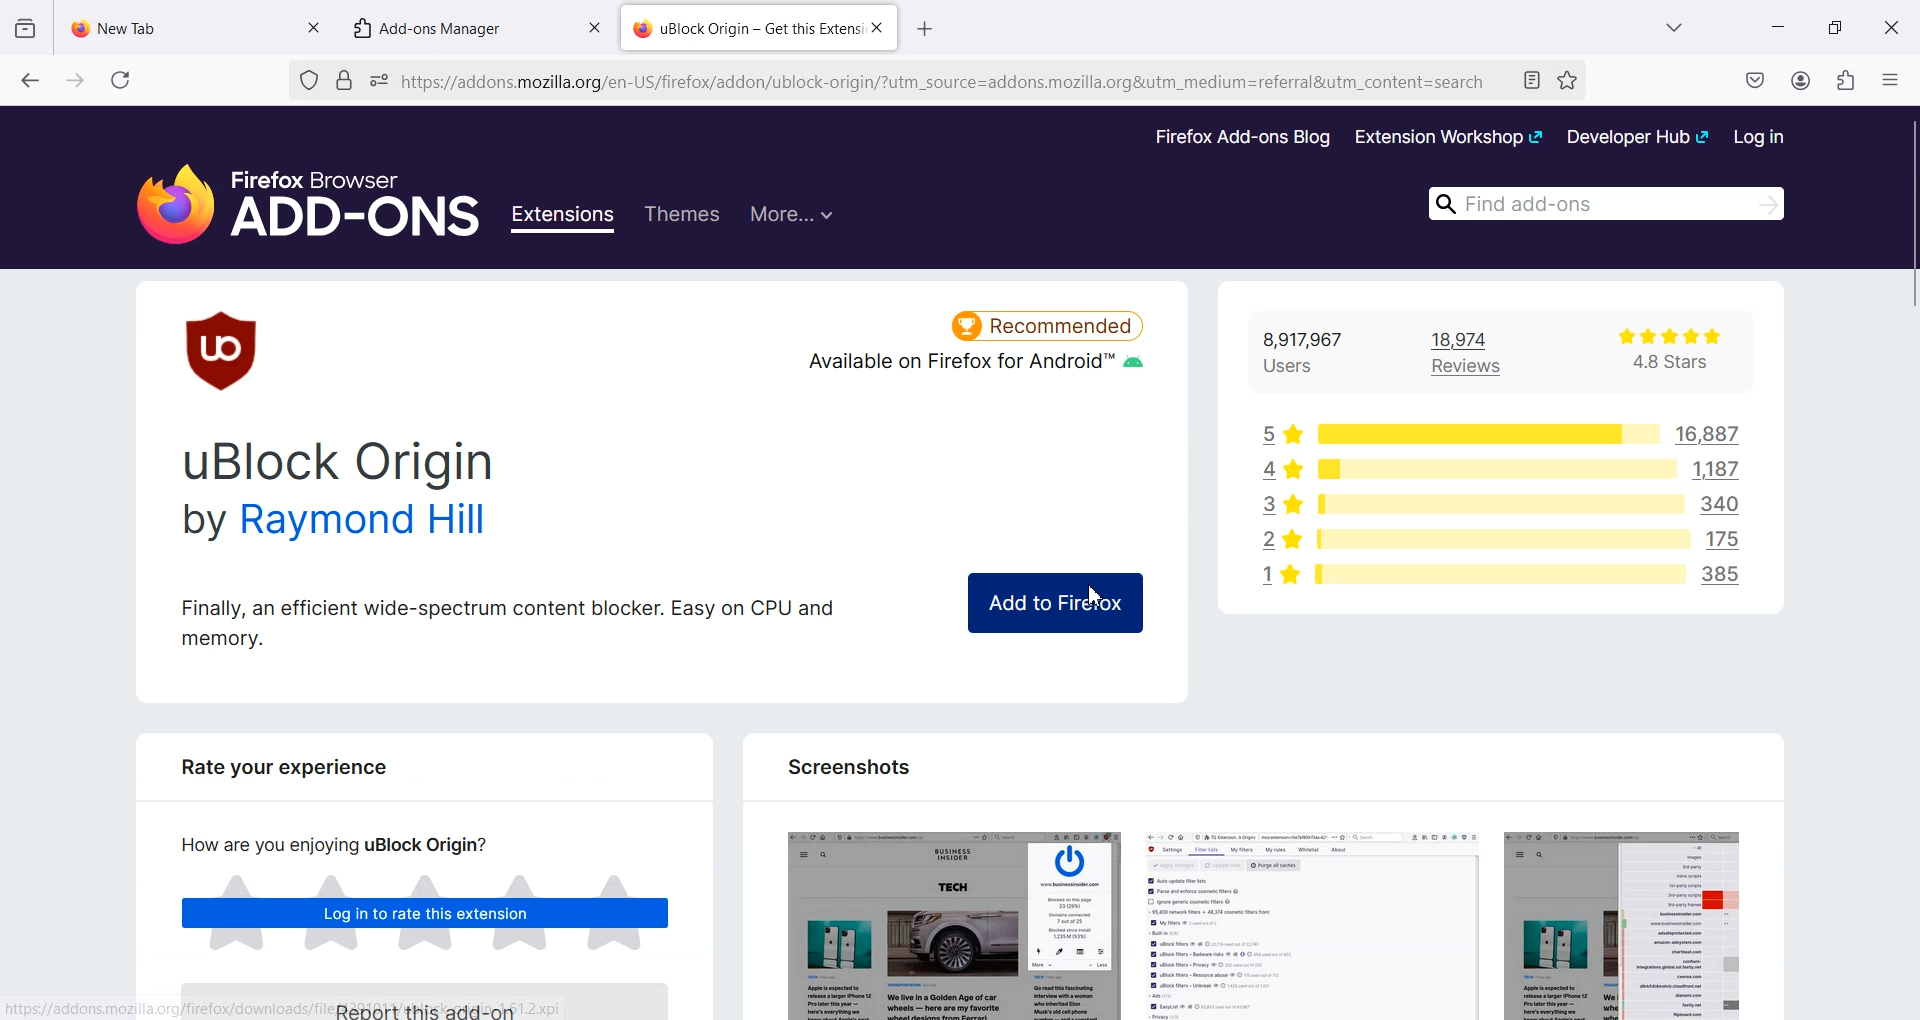 Image resolution: width=1920 pixels, height=1020 pixels. What do you see at coordinates (1599, 202) in the screenshot?
I see `find add-ons` at bounding box center [1599, 202].